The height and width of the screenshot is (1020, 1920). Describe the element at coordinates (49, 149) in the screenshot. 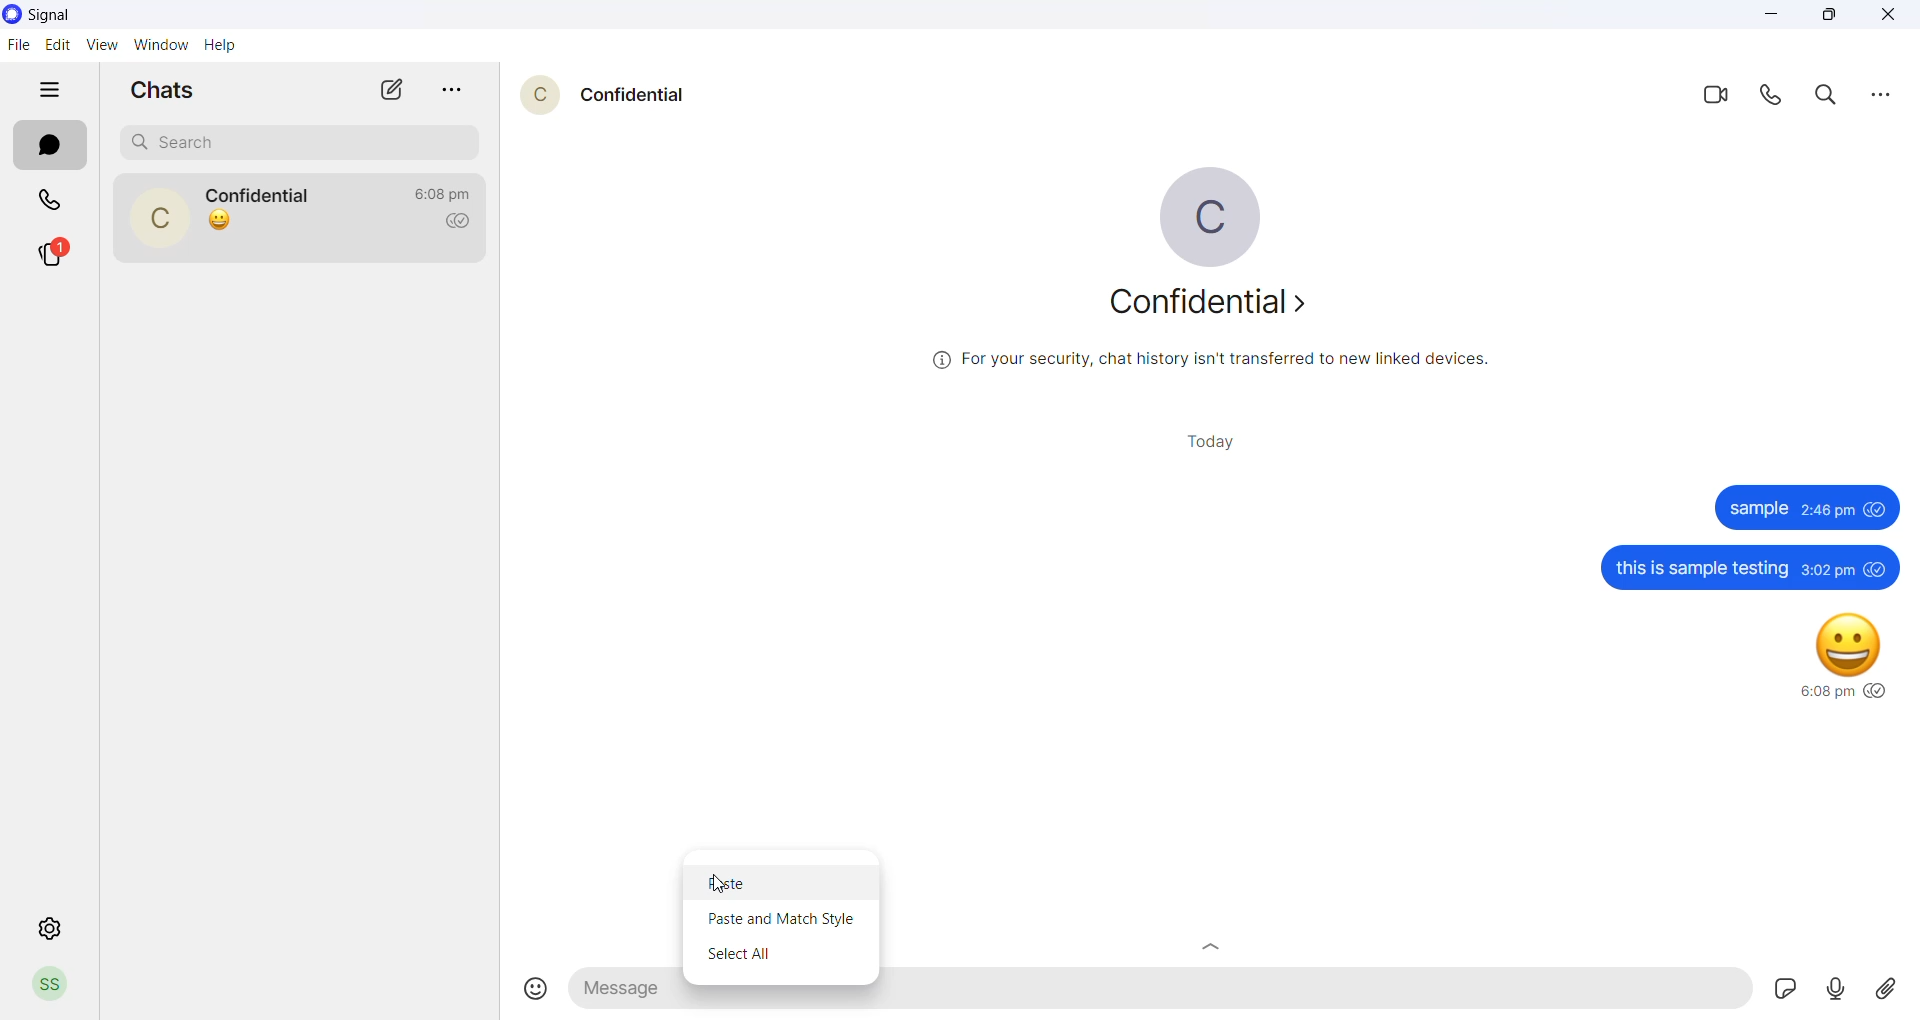

I see `chats` at that location.